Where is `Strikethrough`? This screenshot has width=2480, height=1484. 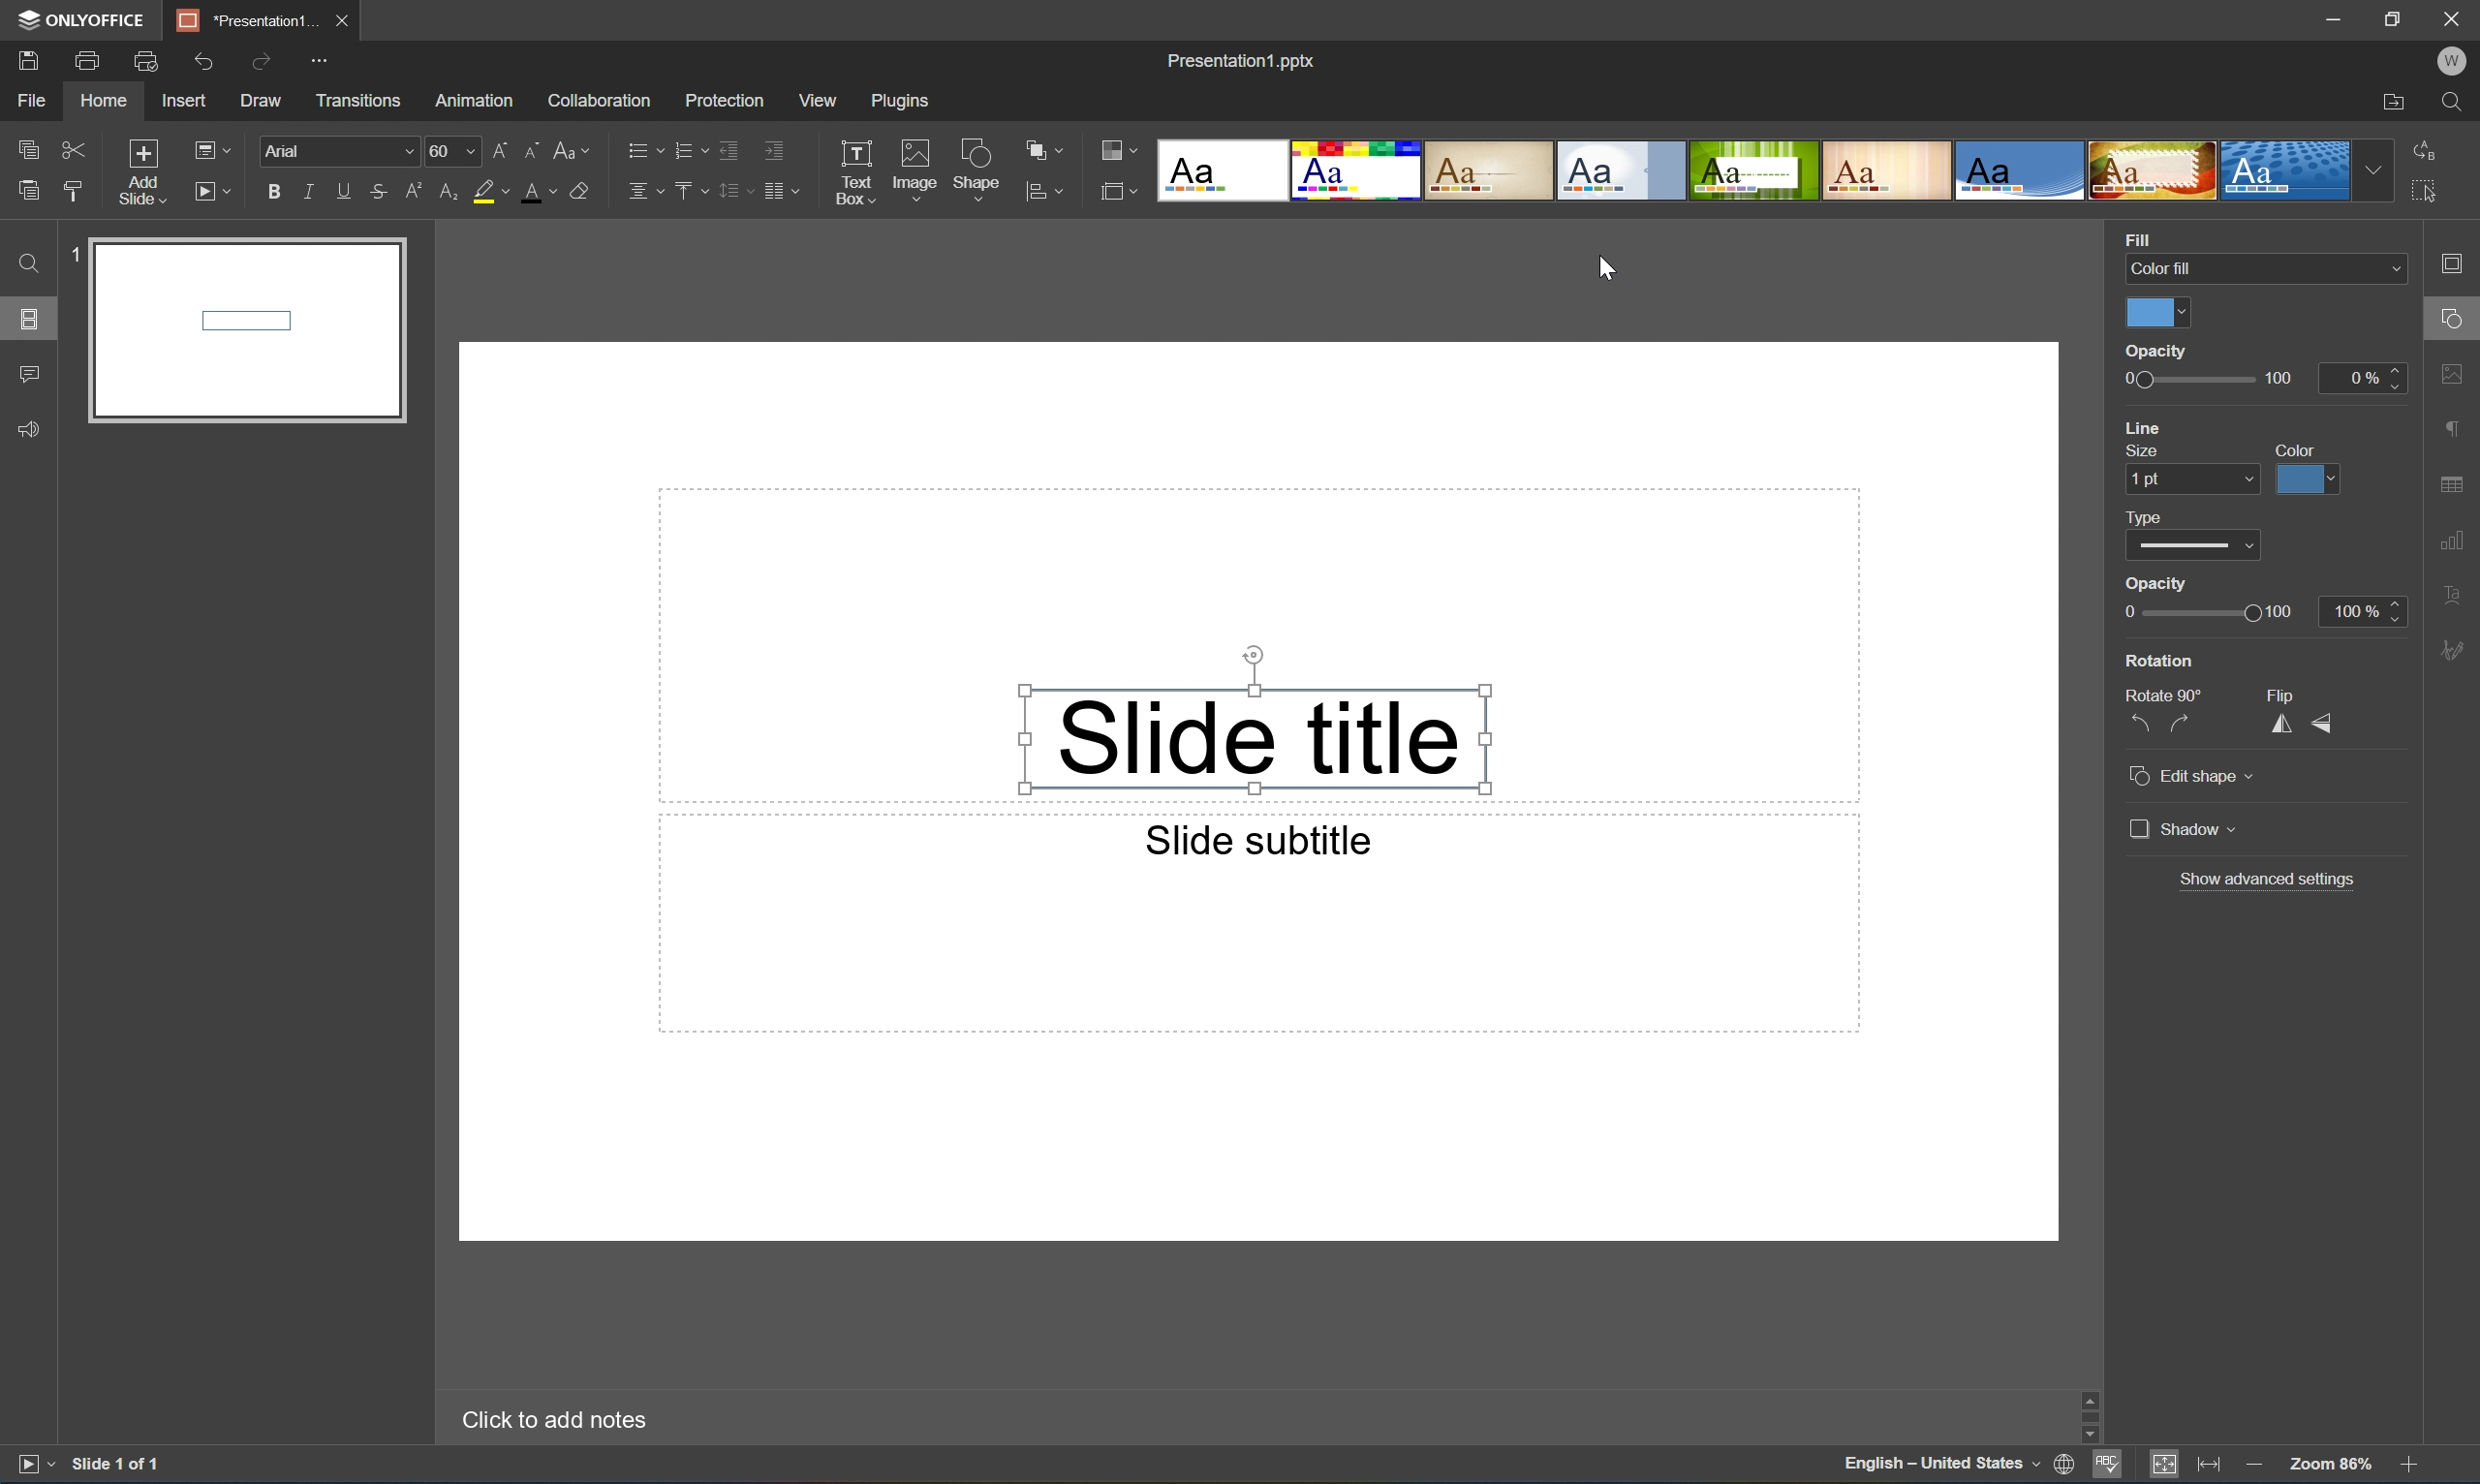 Strikethrough is located at coordinates (378, 194).